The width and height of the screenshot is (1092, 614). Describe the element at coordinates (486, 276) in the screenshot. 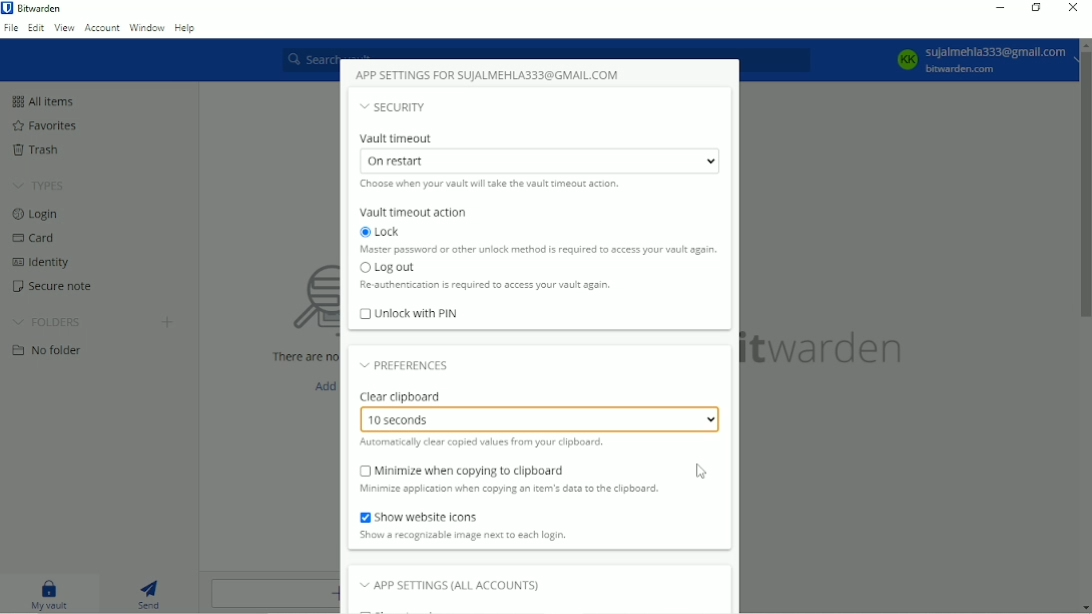

I see `Log out` at that location.